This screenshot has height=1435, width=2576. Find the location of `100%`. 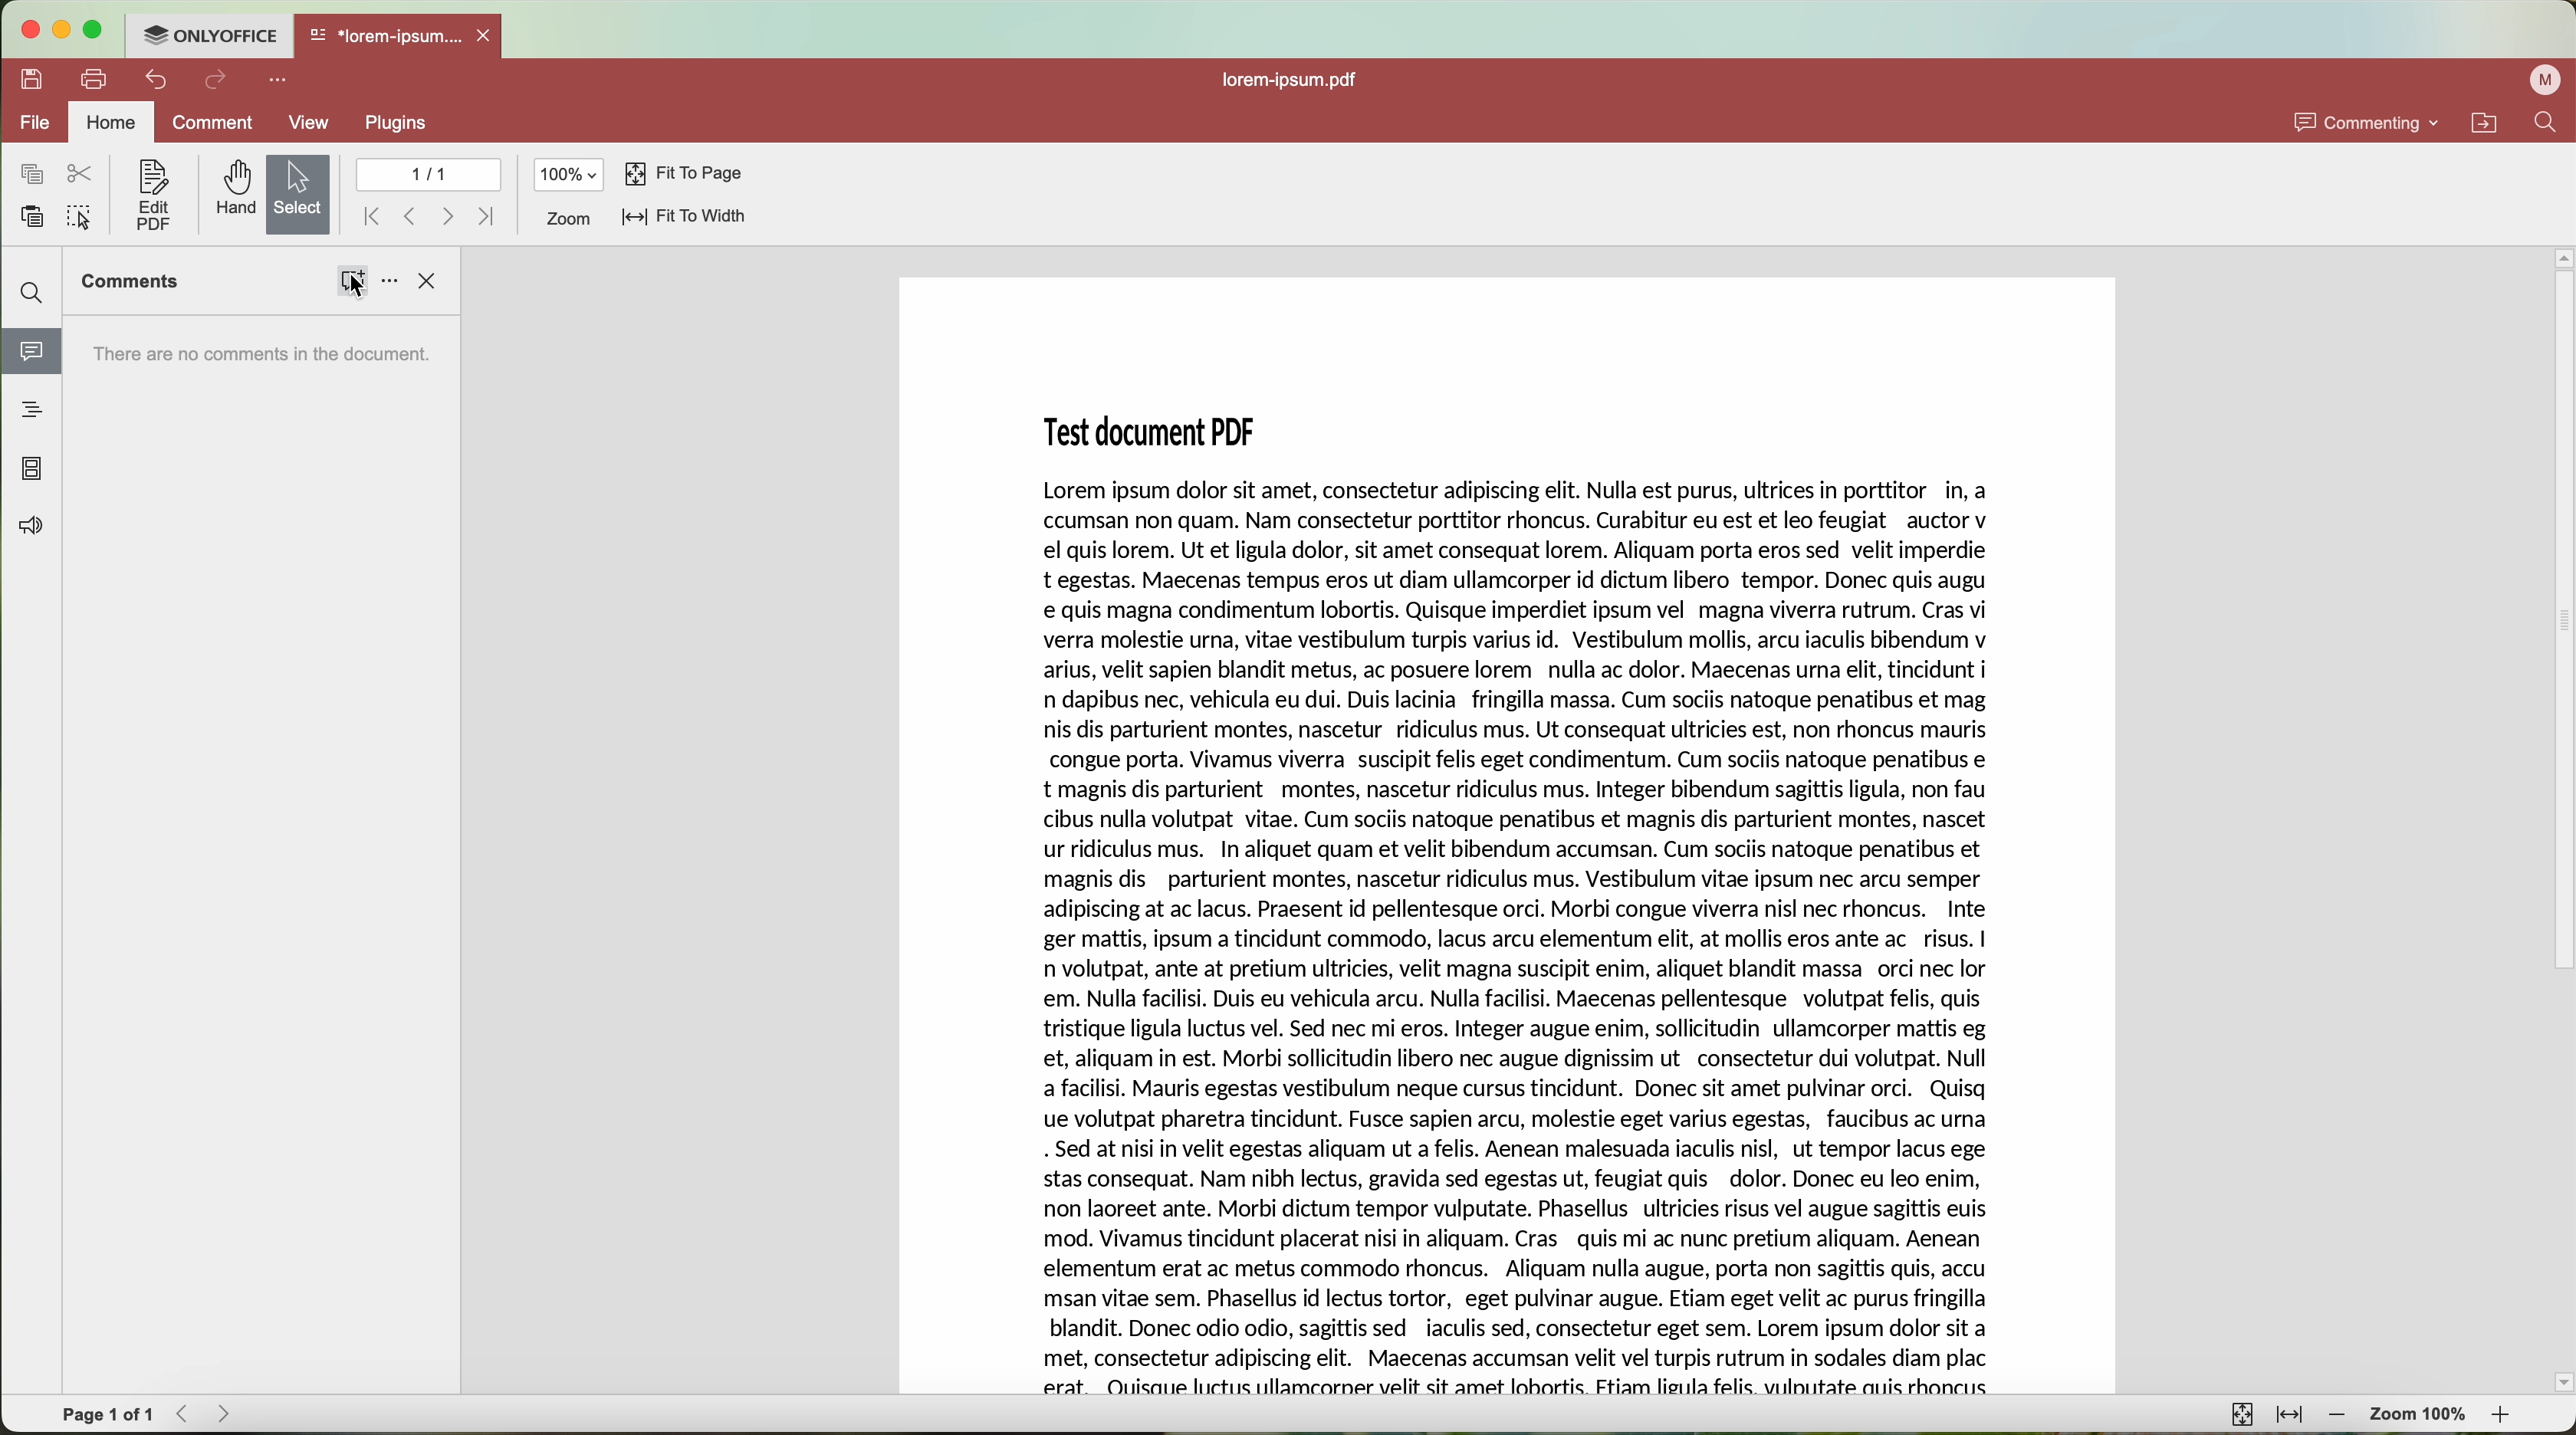

100% is located at coordinates (569, 174).